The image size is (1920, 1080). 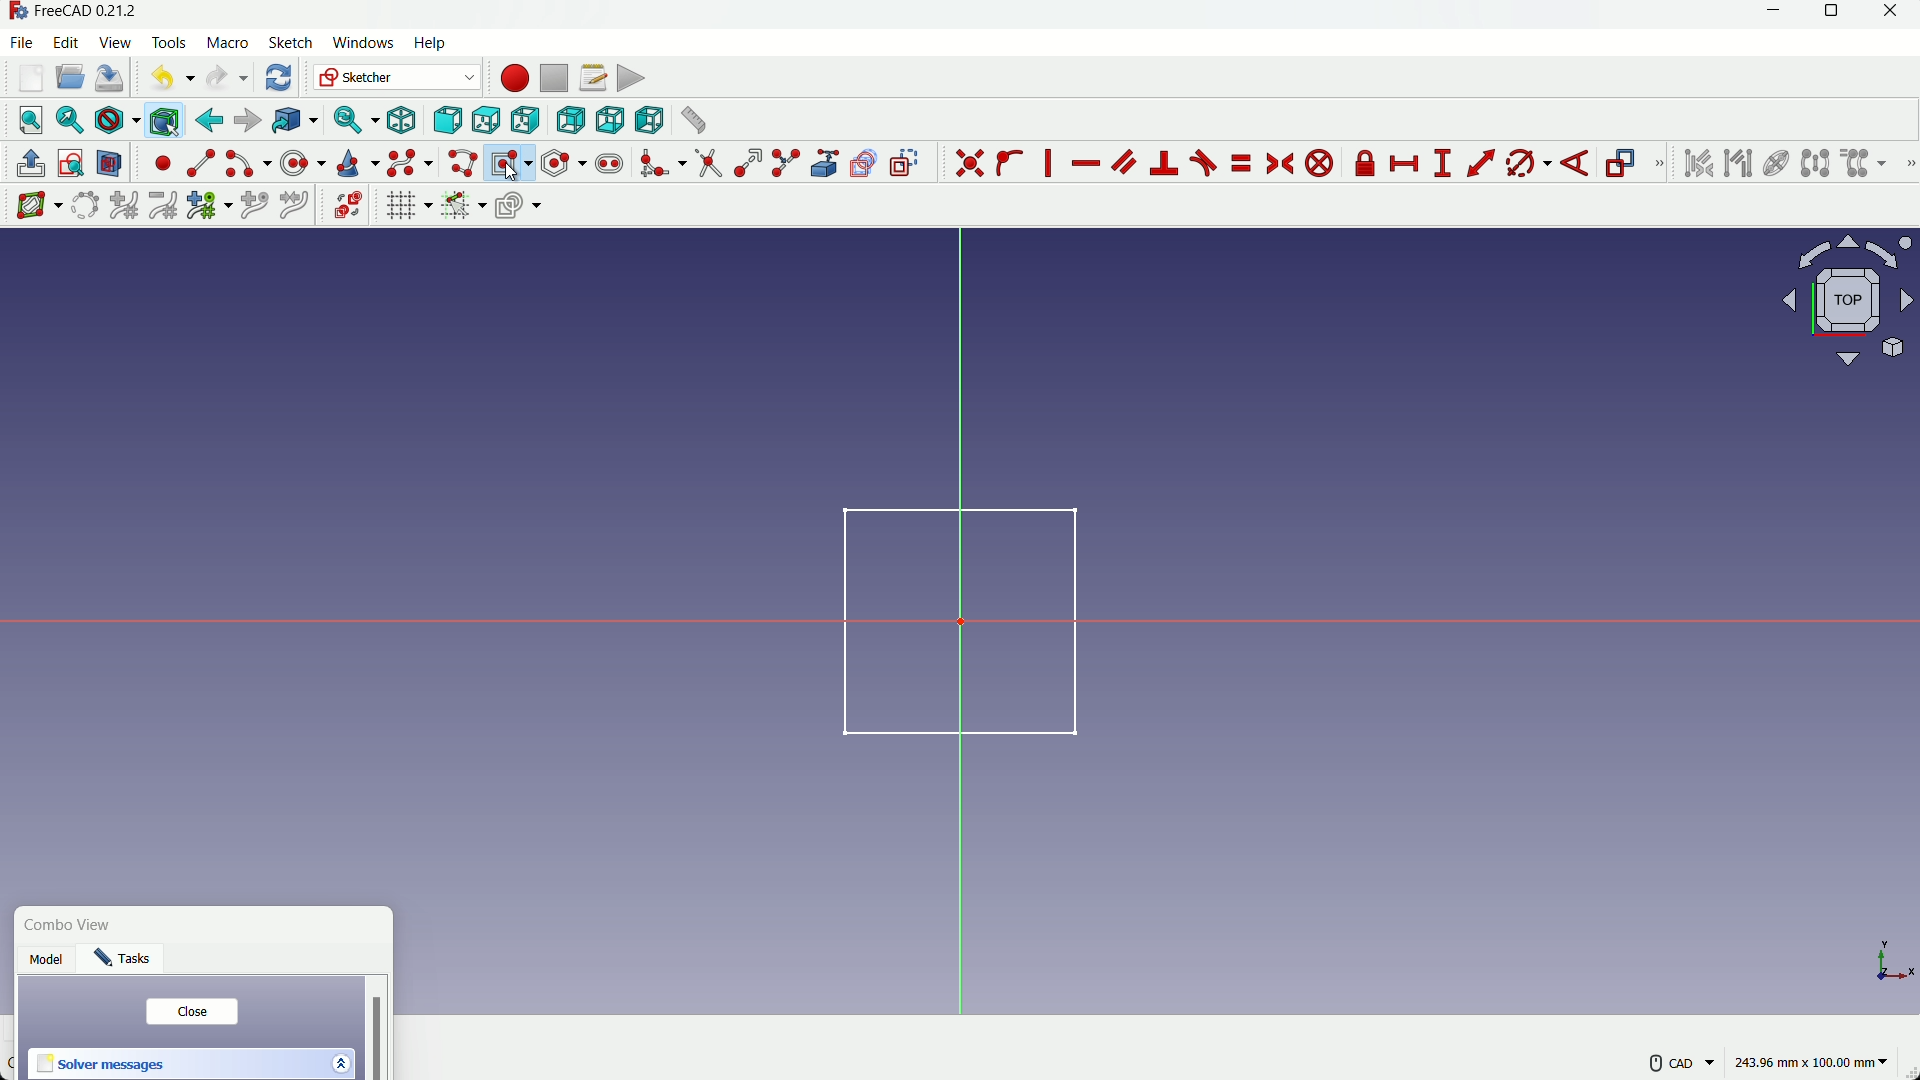 What do you see at coordinates (30, 119) in the screenshot?
I see `select all` at bounding box center [30, 119].